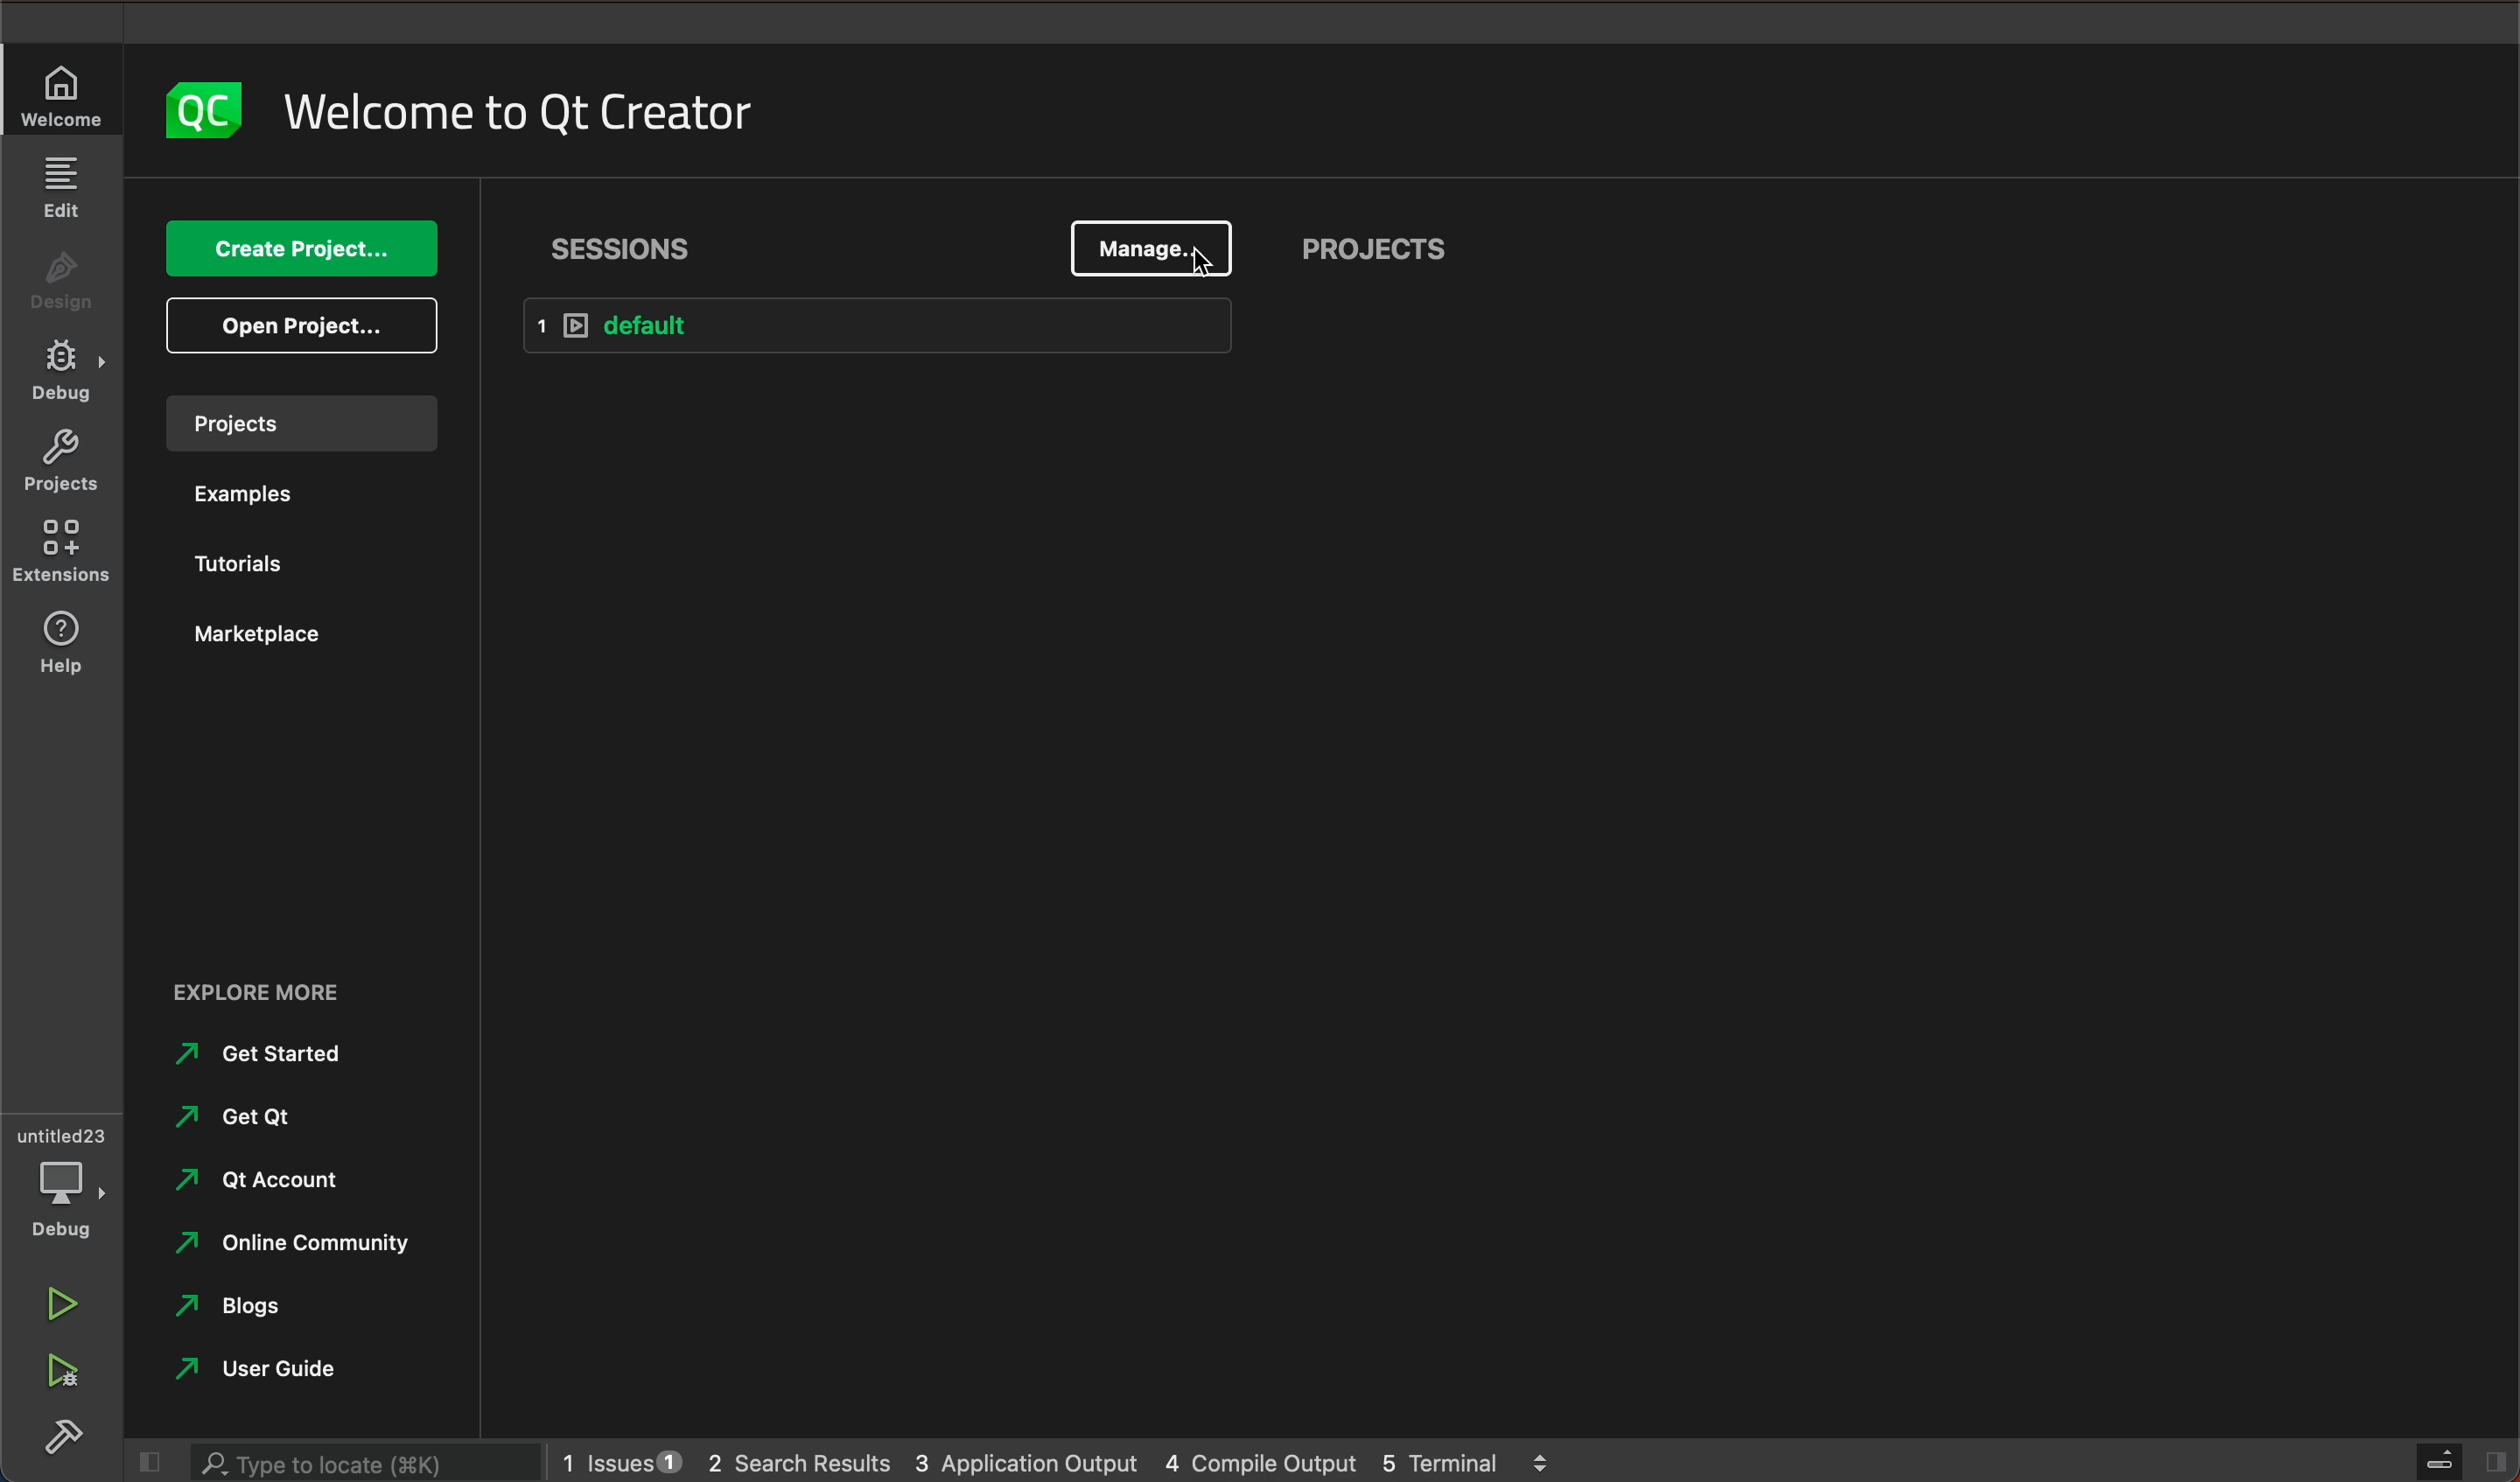 This screenshot has height=1482, width=2520. What do you see at coordinates (1467, 1458) in the screenshot?
I see `terminal` at bounding box center [1467, 1458].